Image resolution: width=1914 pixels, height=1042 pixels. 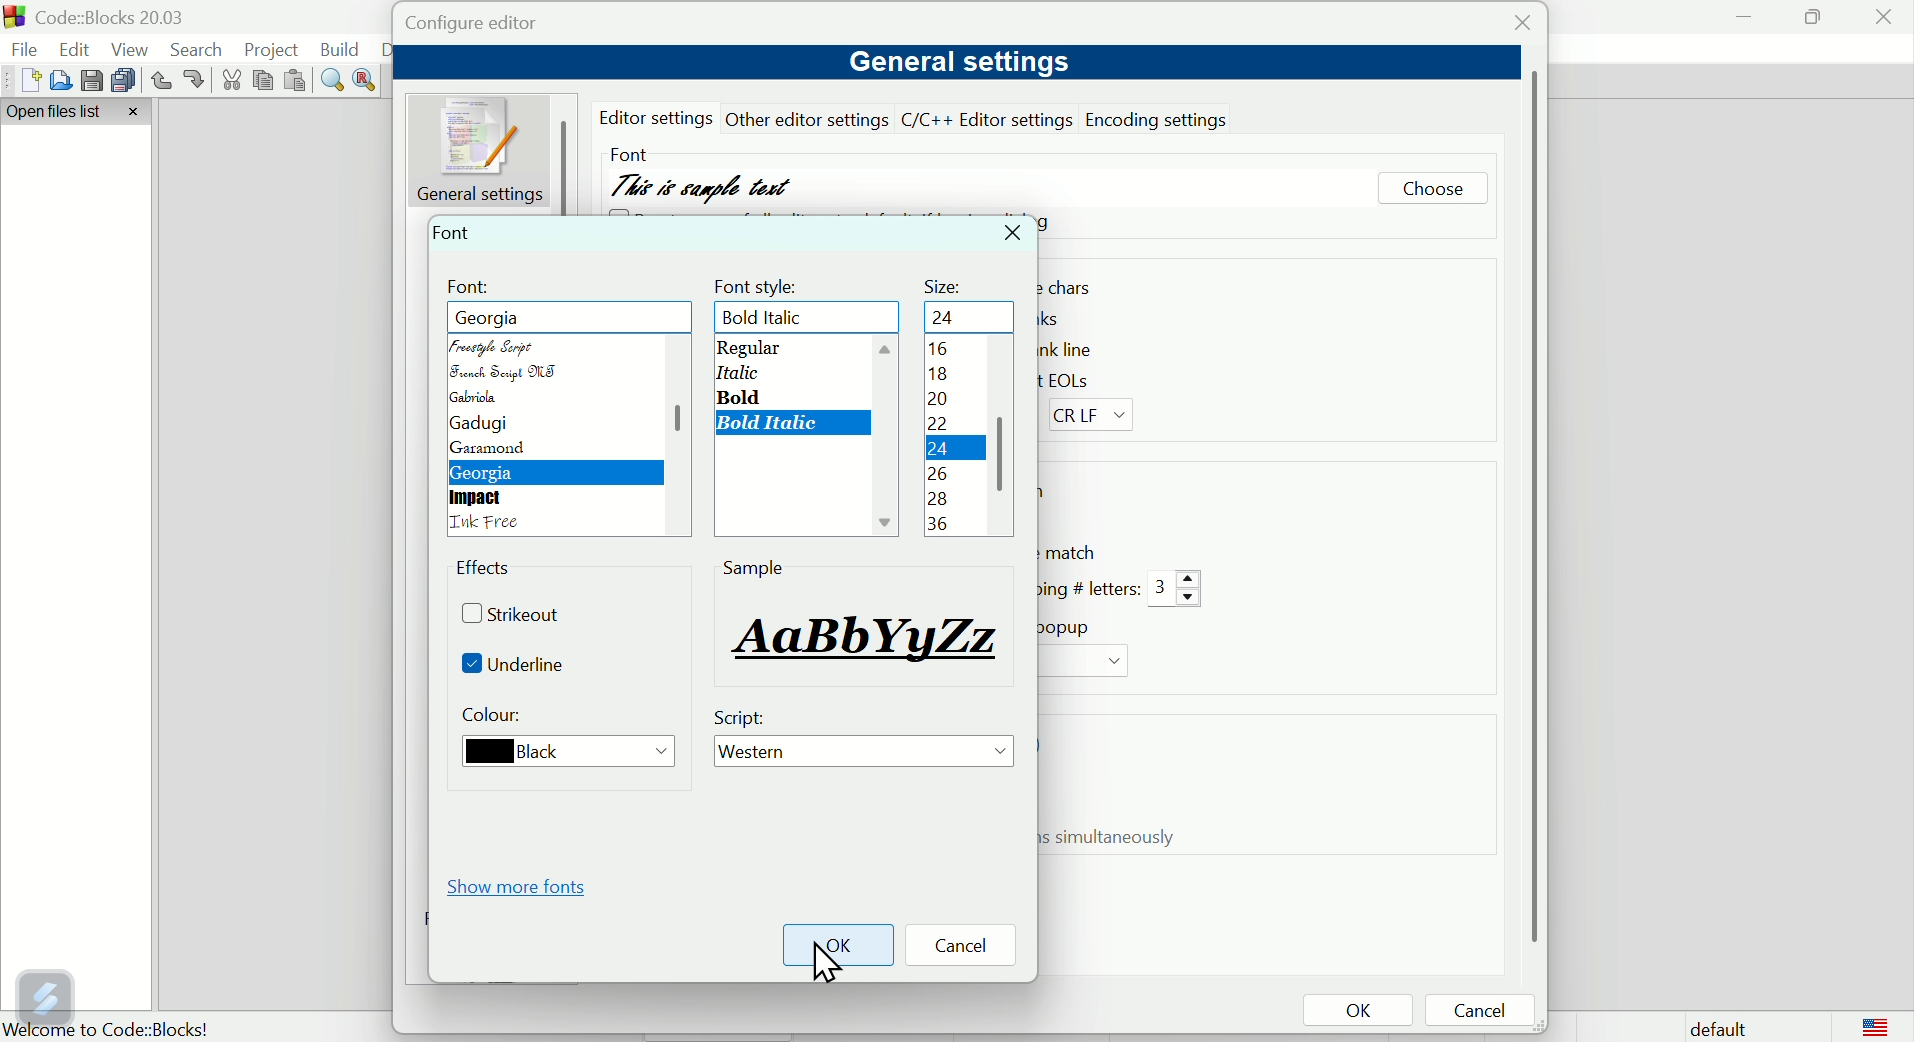 What do you see at coordinates (773, 318) in the screenshot?
I see `Bold oblique` at bounding box center [773, 318].